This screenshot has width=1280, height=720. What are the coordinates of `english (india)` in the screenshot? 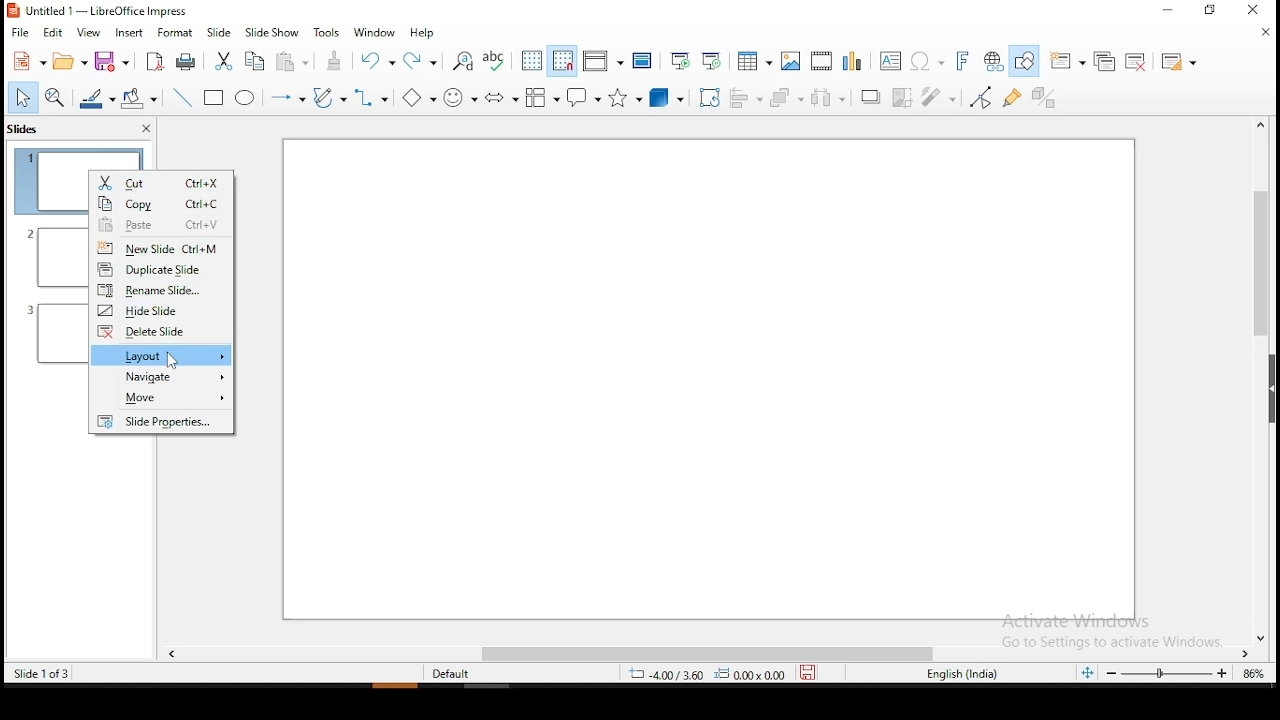 It's located at (959, 674).